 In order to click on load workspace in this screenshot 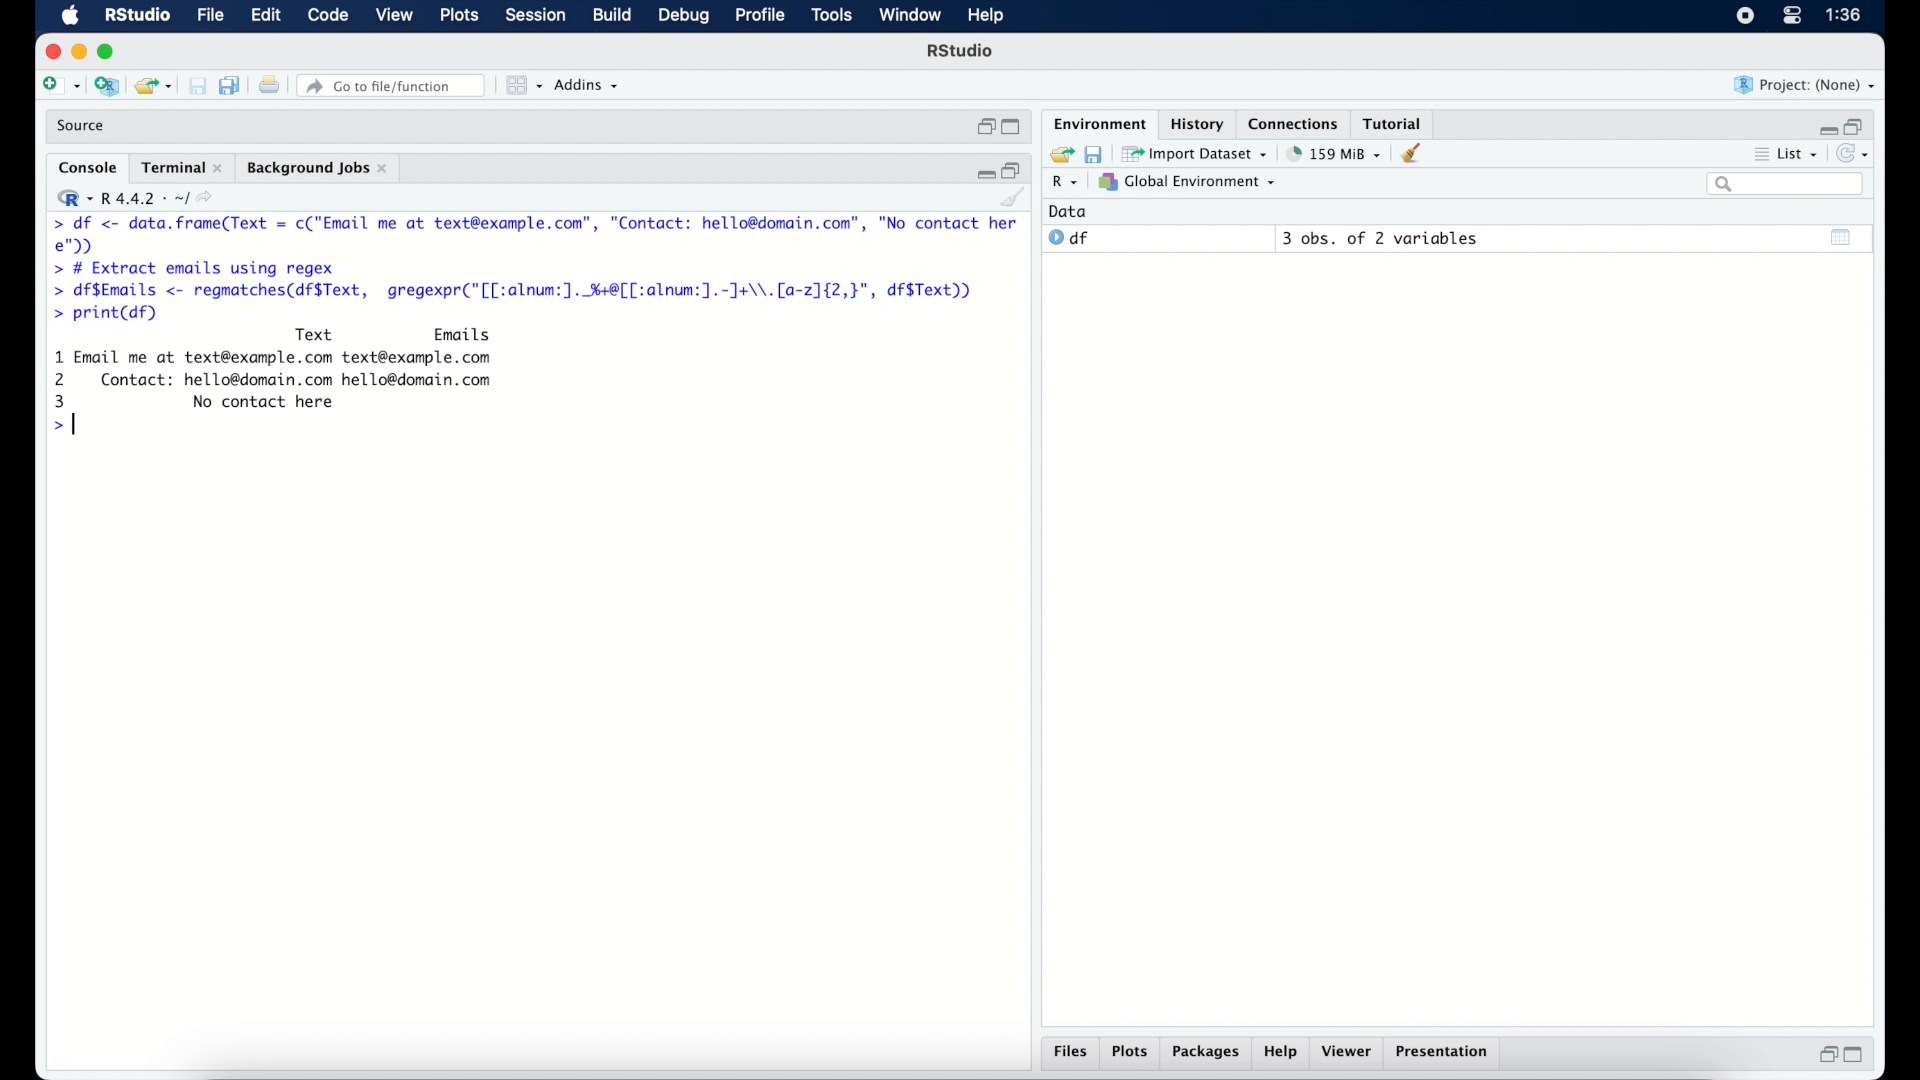, I will do `click(1061, 152)`.